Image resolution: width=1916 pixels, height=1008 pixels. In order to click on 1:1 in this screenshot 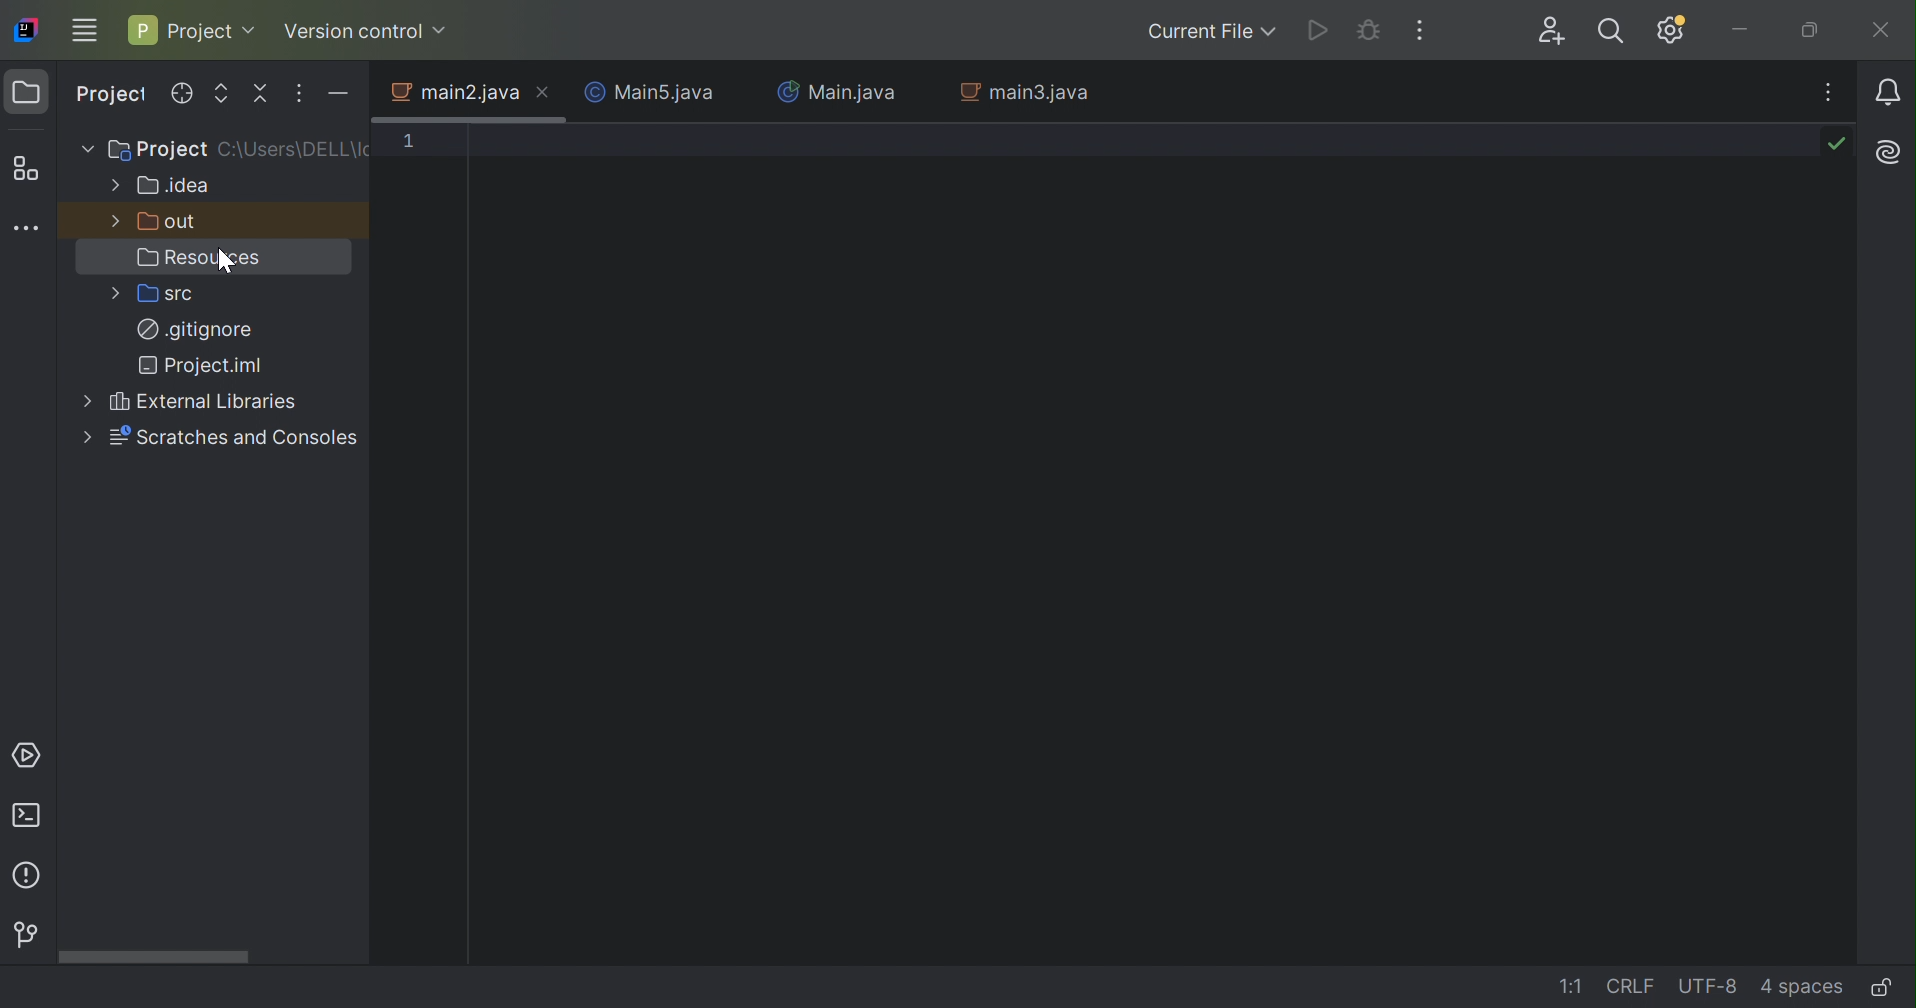, I will do `click(1571, 987)`.